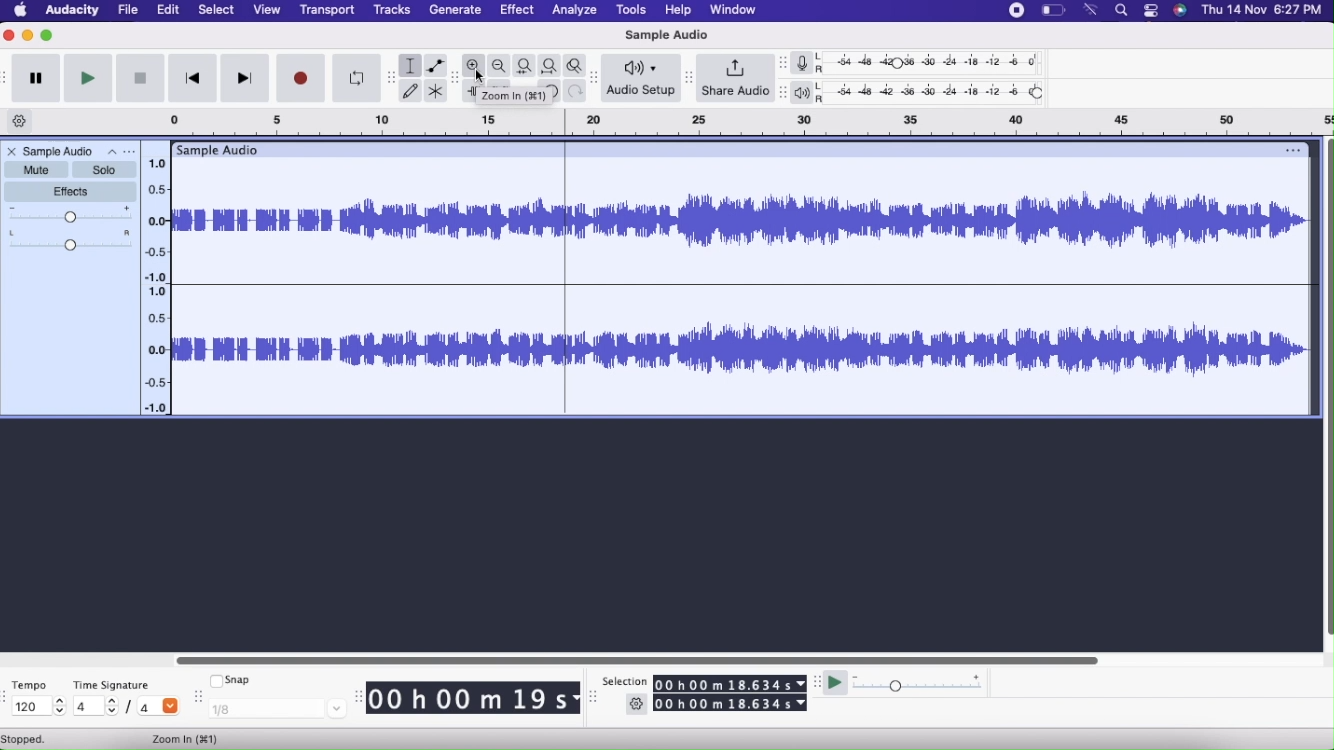 The width and height of the screenshot is (1334, 750). Describe the element at coordinates (158, 708) in the screenshot. I see `4` at that location.